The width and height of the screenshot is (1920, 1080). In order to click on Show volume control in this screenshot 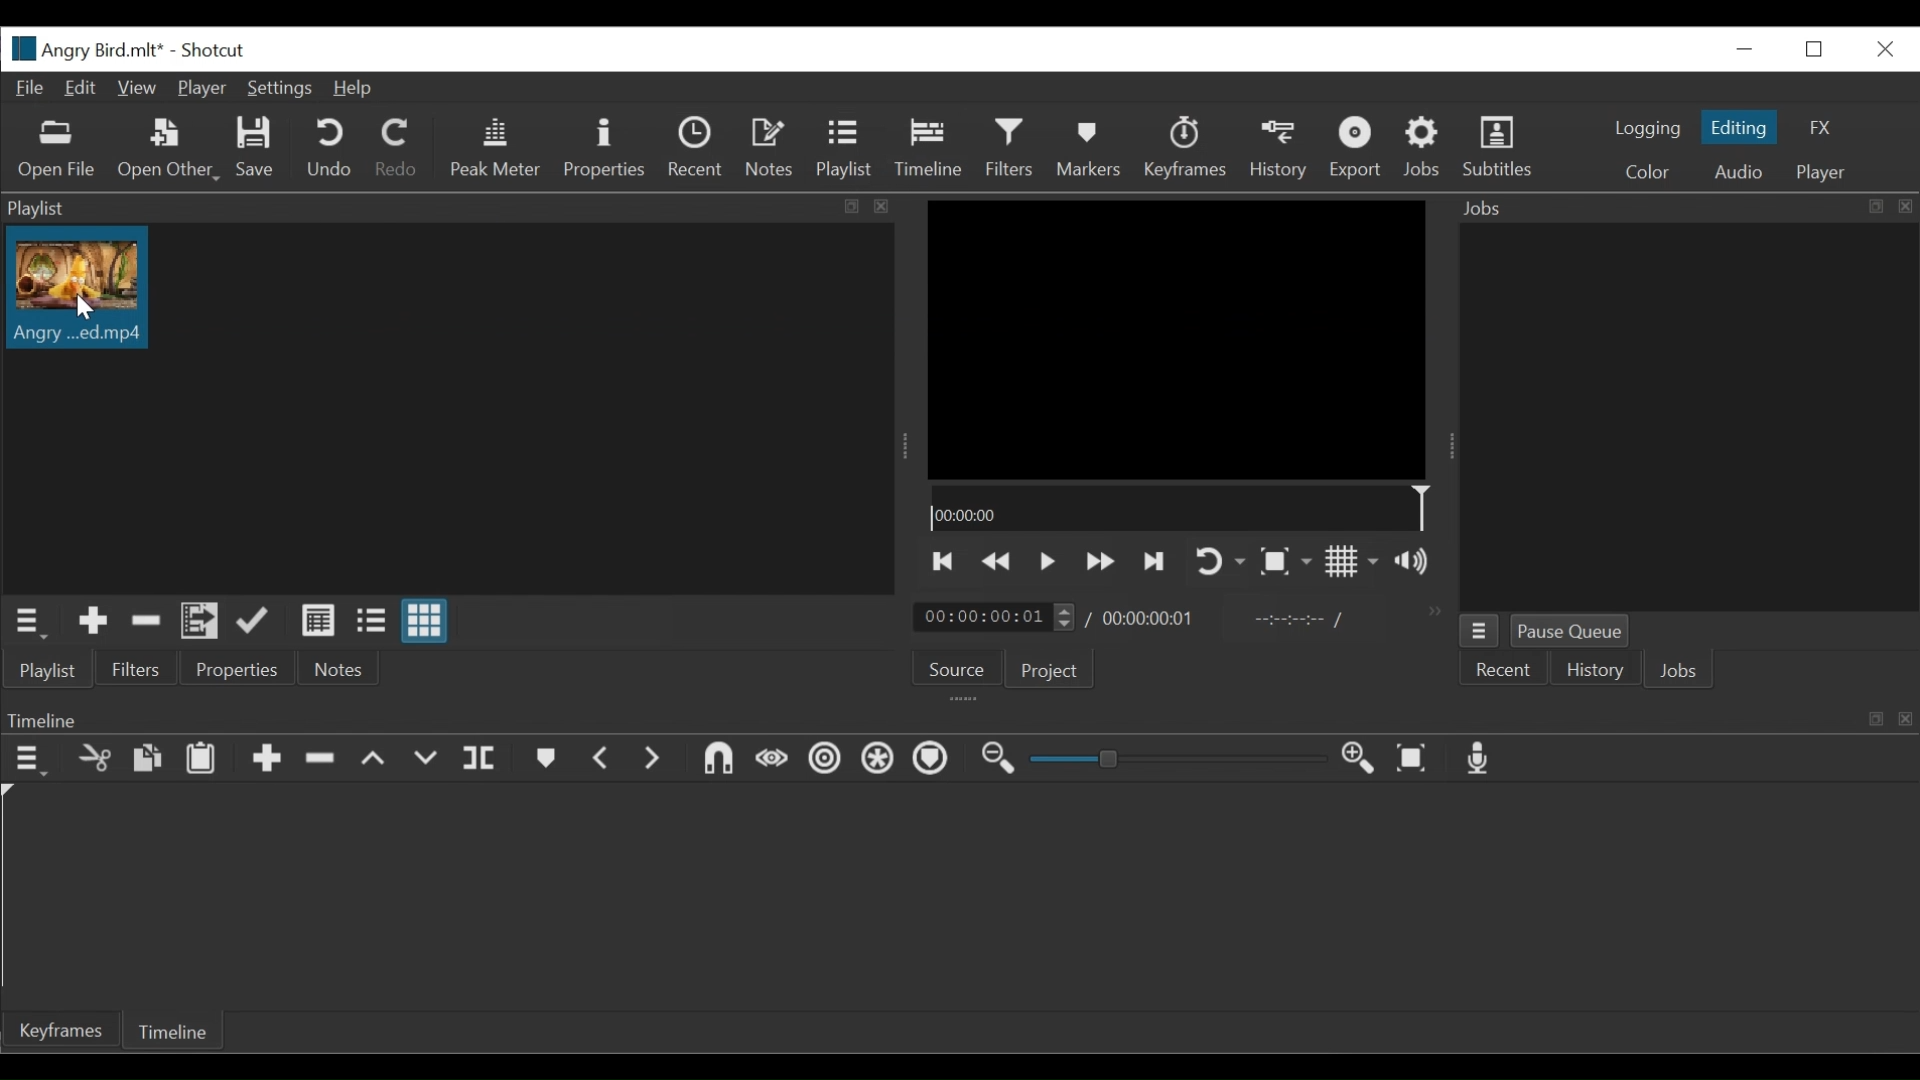, I will do `click(1412, 562)`.